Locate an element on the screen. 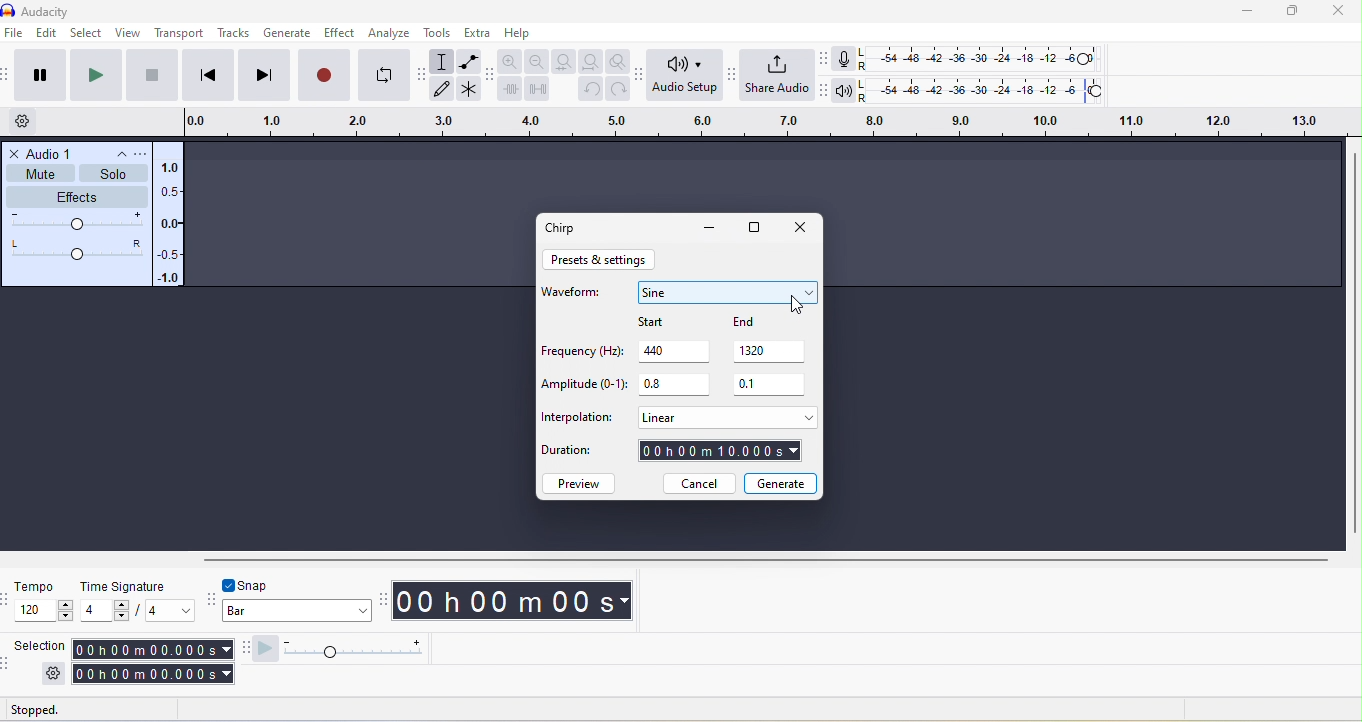  skip to end is located at coordinates (263, 76).